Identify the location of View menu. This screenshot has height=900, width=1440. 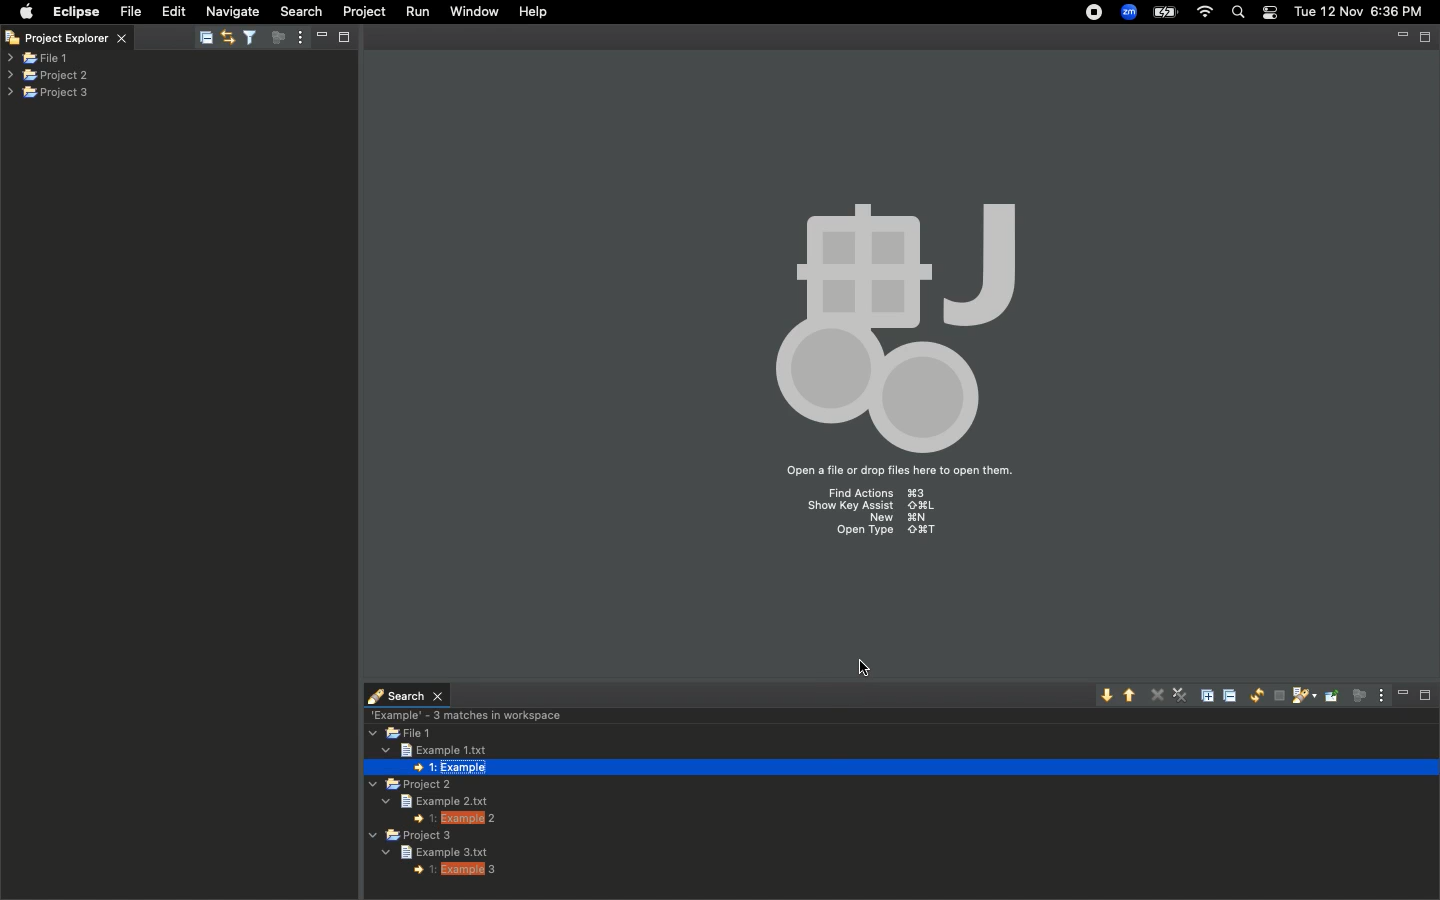
(299, 39).